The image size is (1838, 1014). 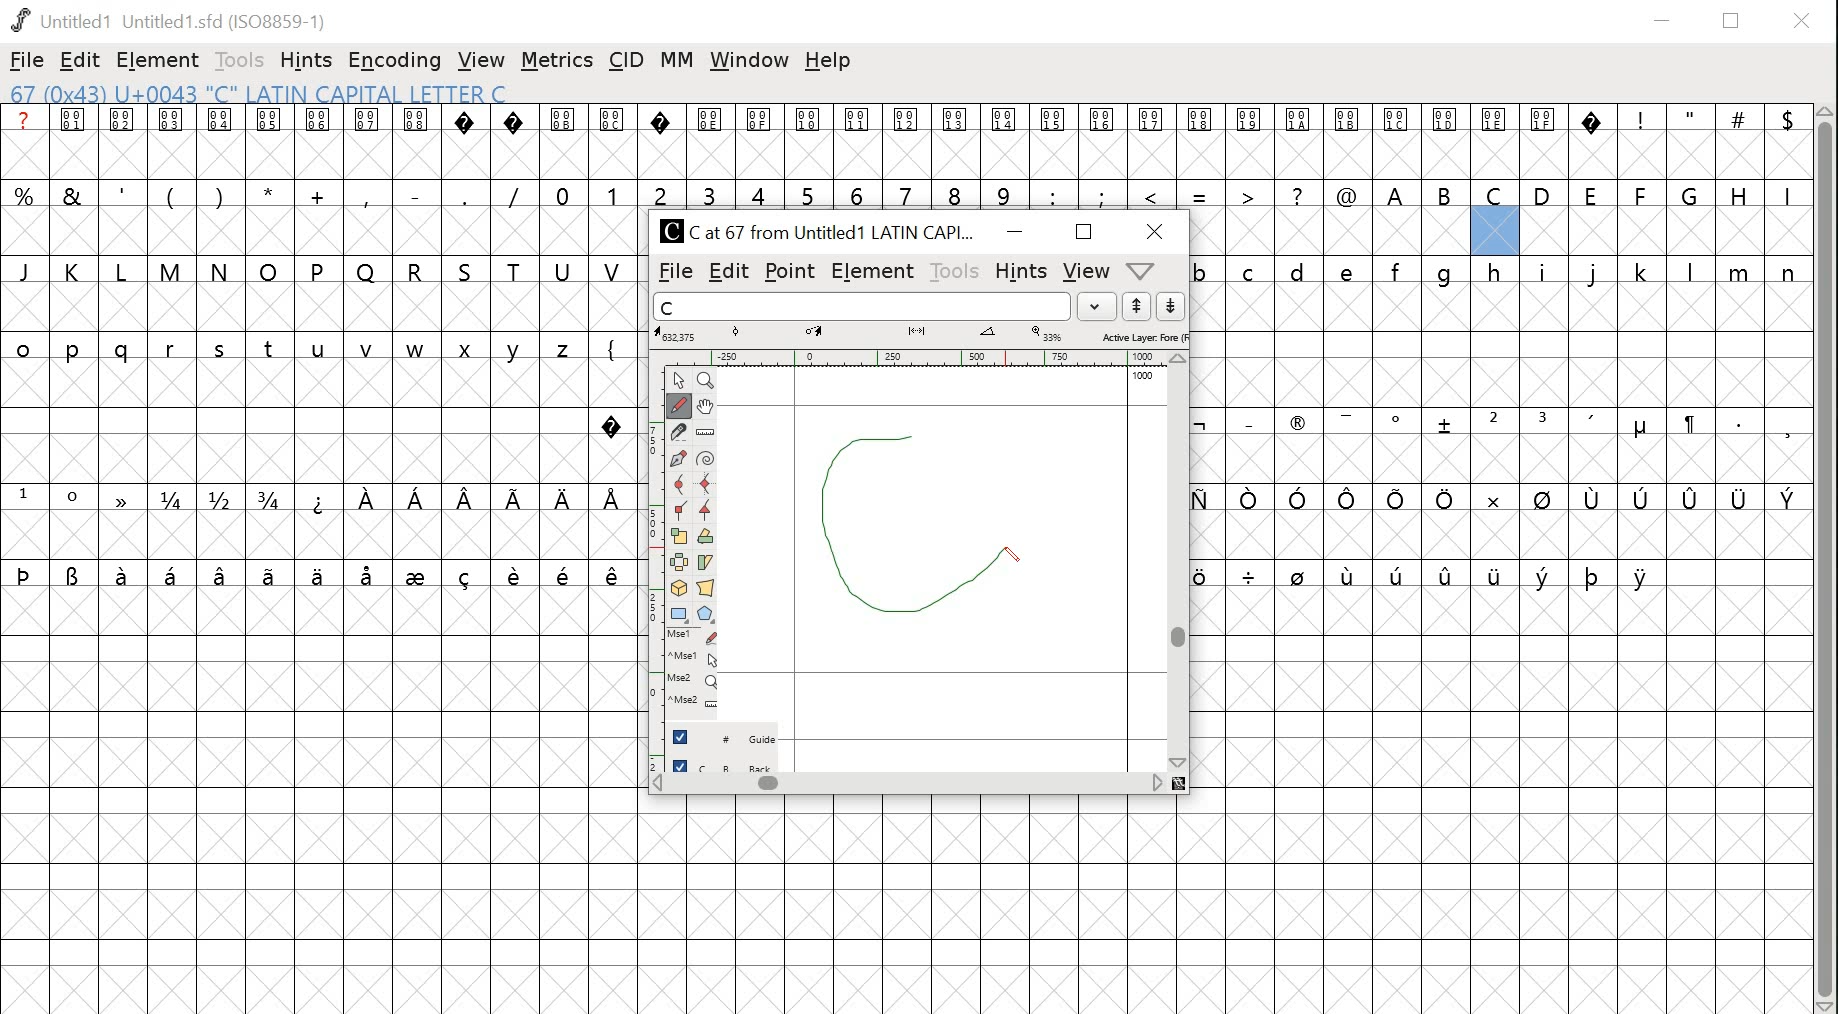 What do you see at coordinates (823, 230) in the screenshot?
I see `C Cat 67 from Untitled1 LATIN CAPI...` at bounding box center [823, 230].